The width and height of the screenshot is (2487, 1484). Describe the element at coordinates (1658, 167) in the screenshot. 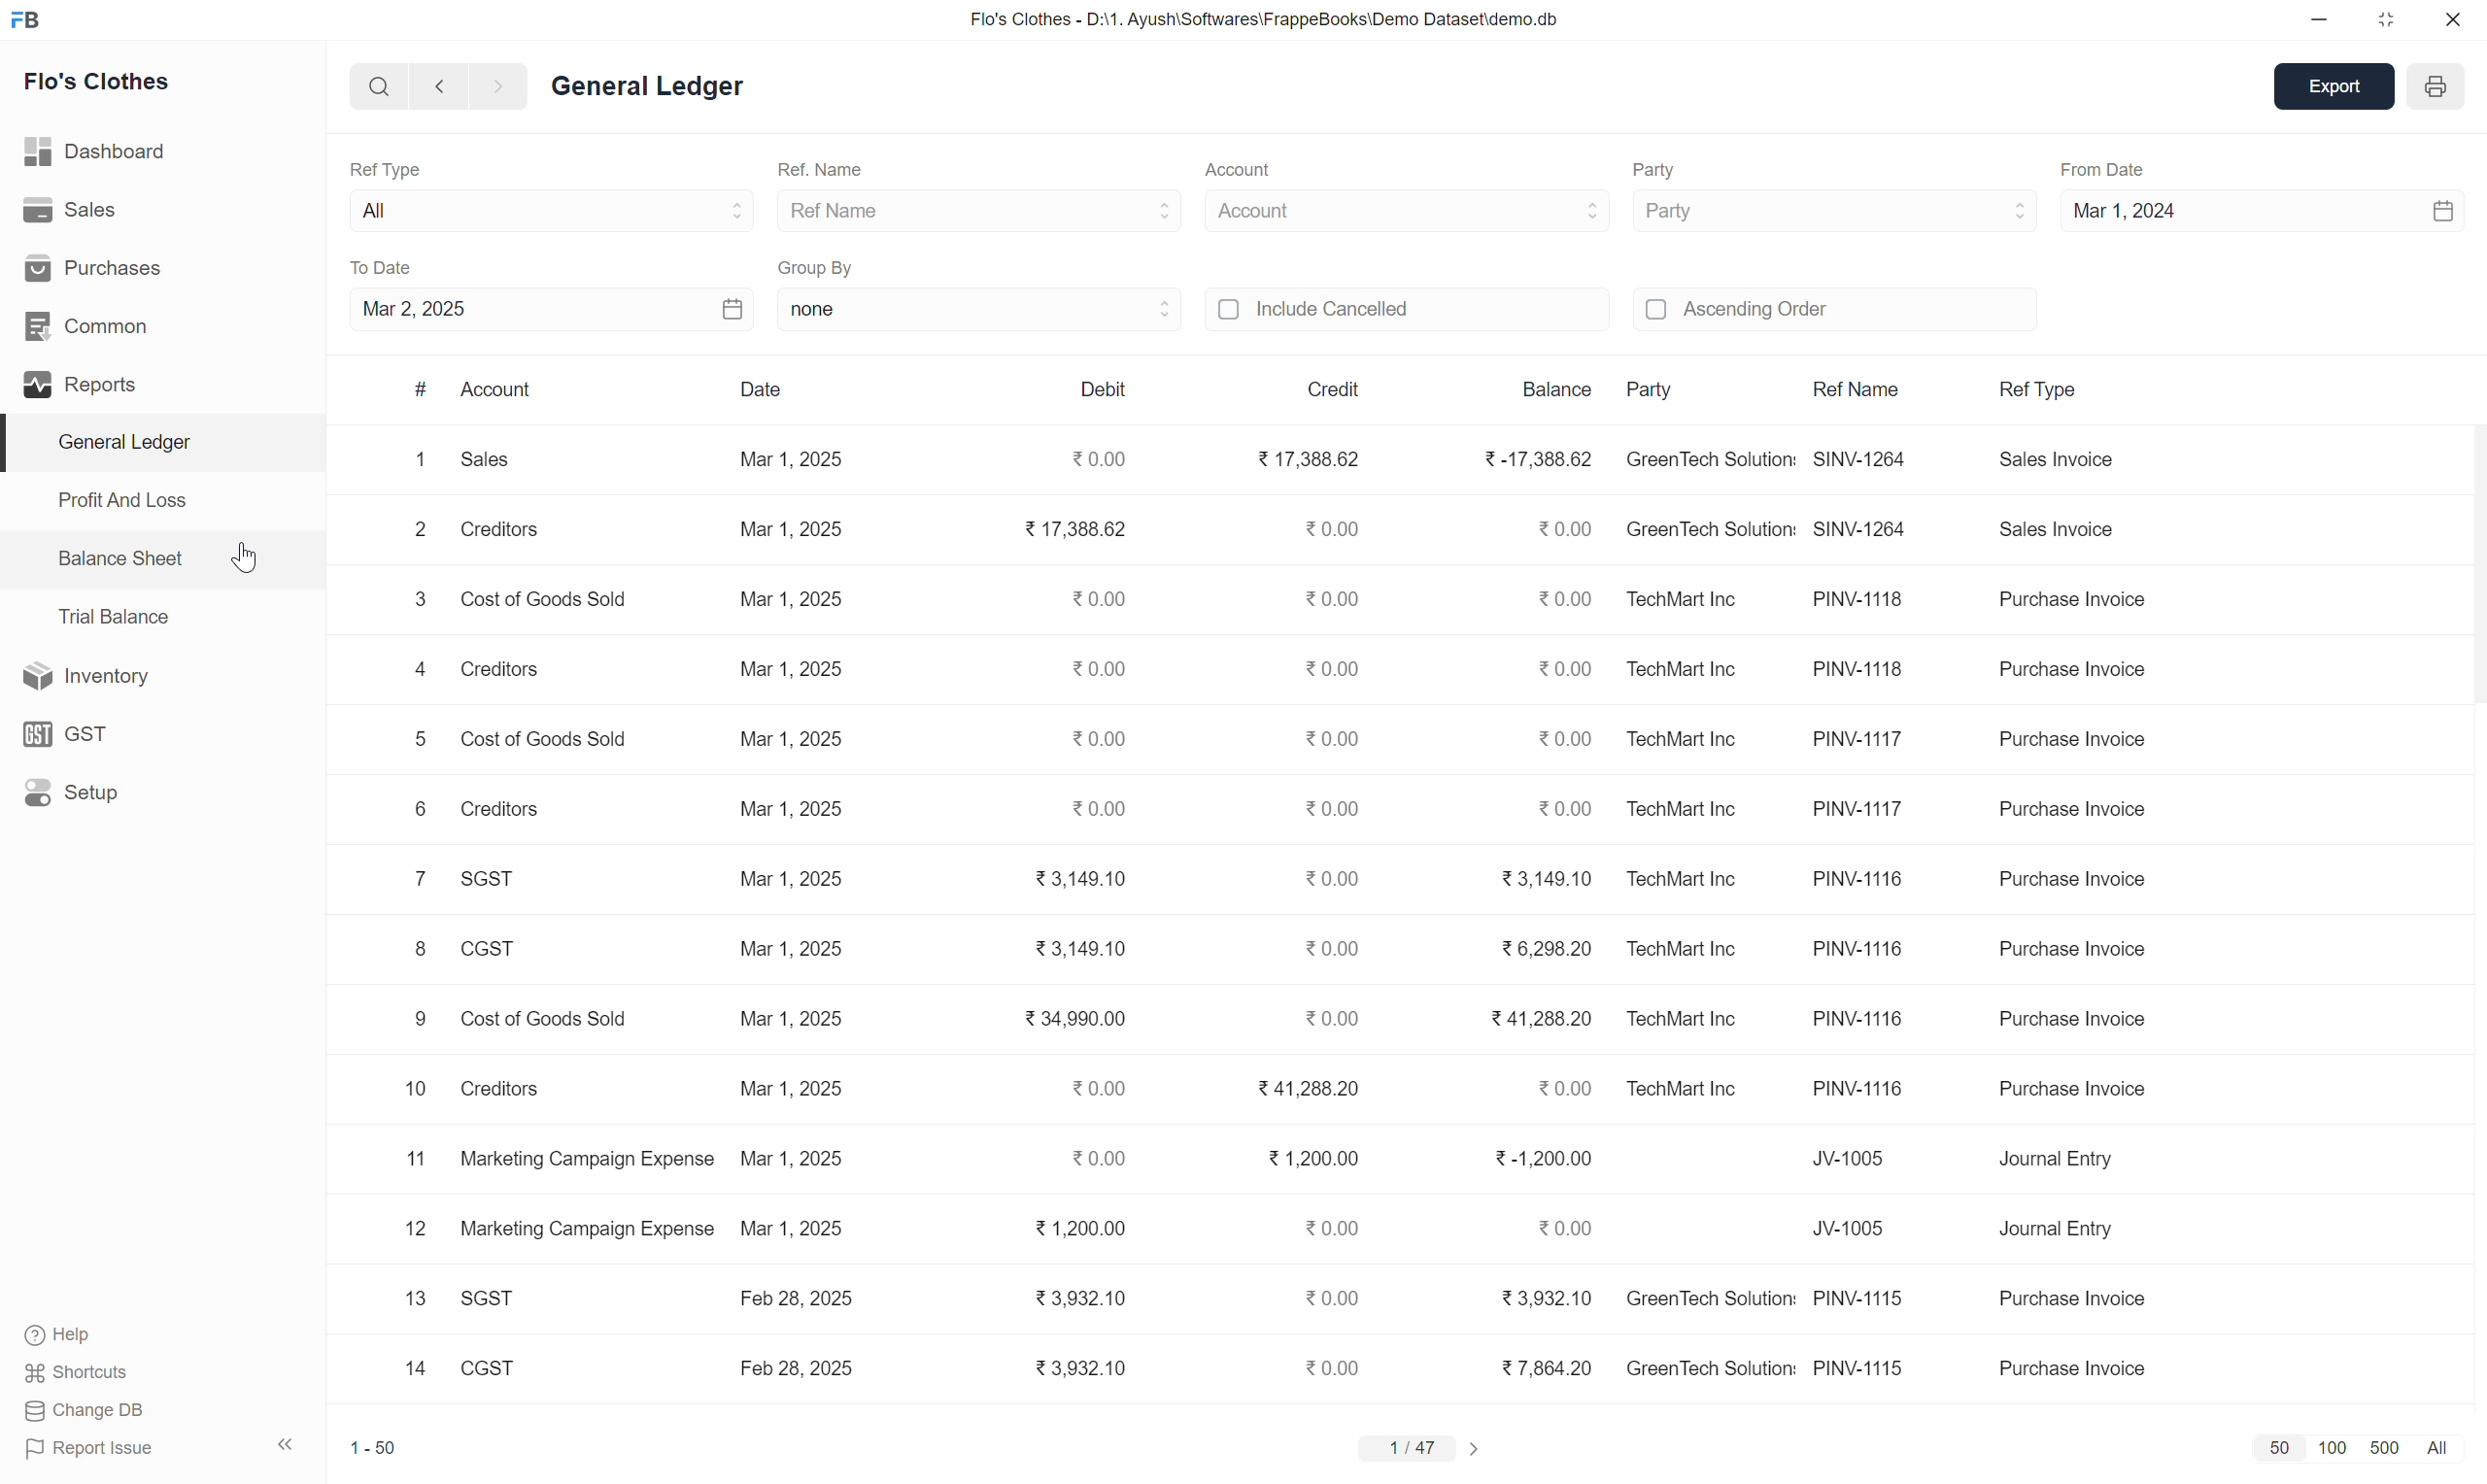

I see `Party` at that location.